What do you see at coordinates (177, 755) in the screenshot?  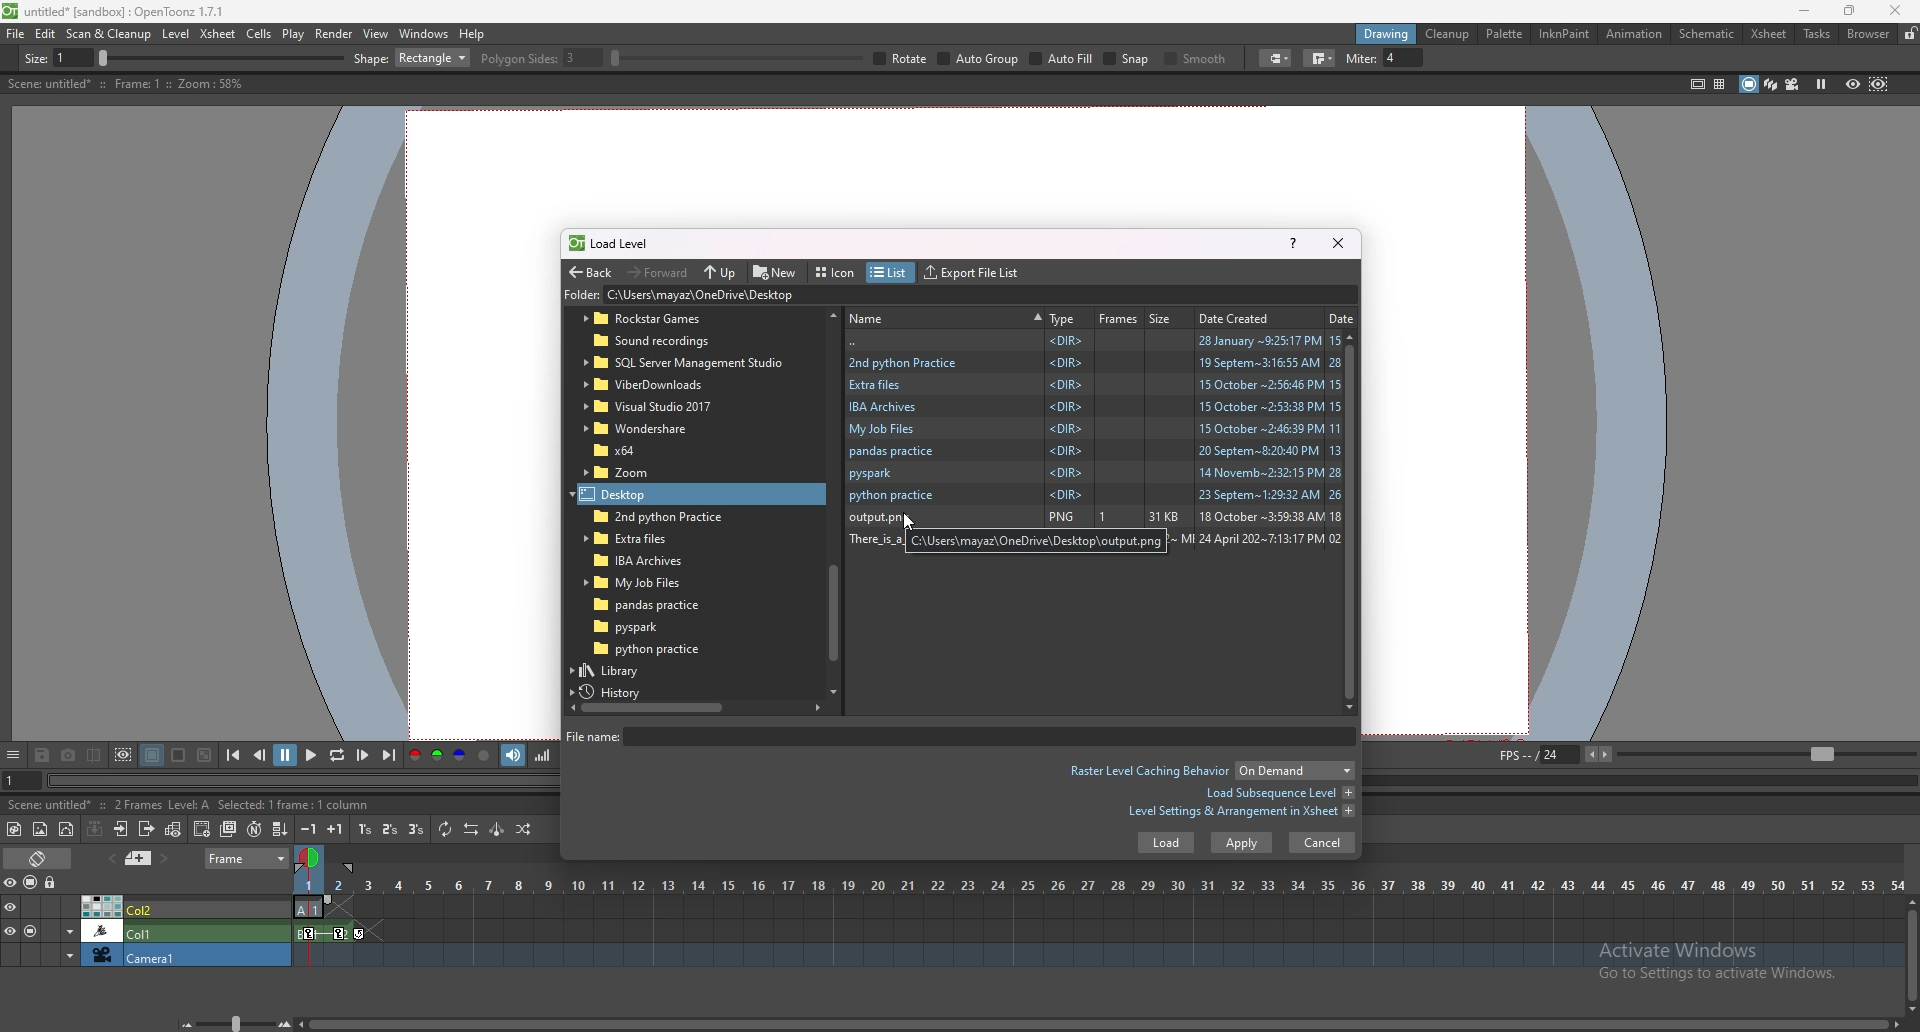 I see `white background` at bounding box center [177, 755].